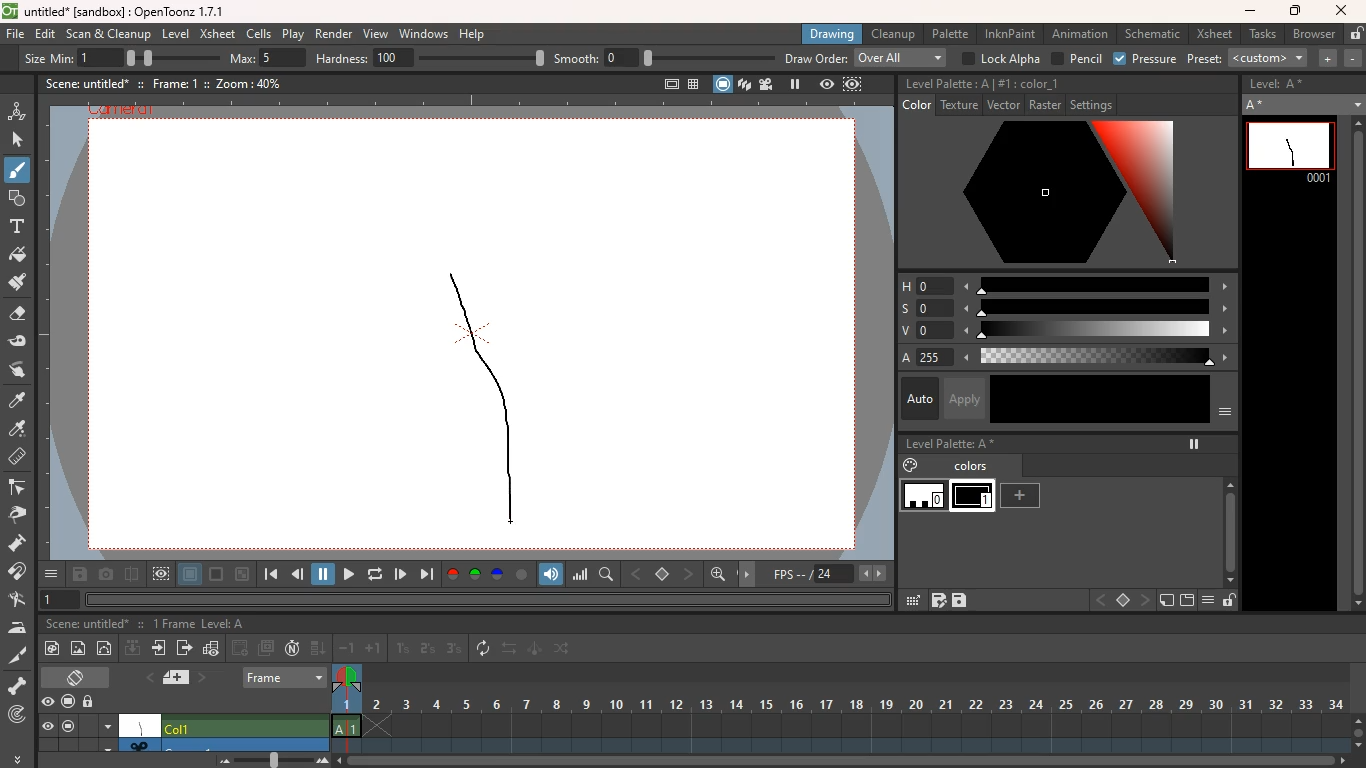  I want to click on render, so click(332, 35).